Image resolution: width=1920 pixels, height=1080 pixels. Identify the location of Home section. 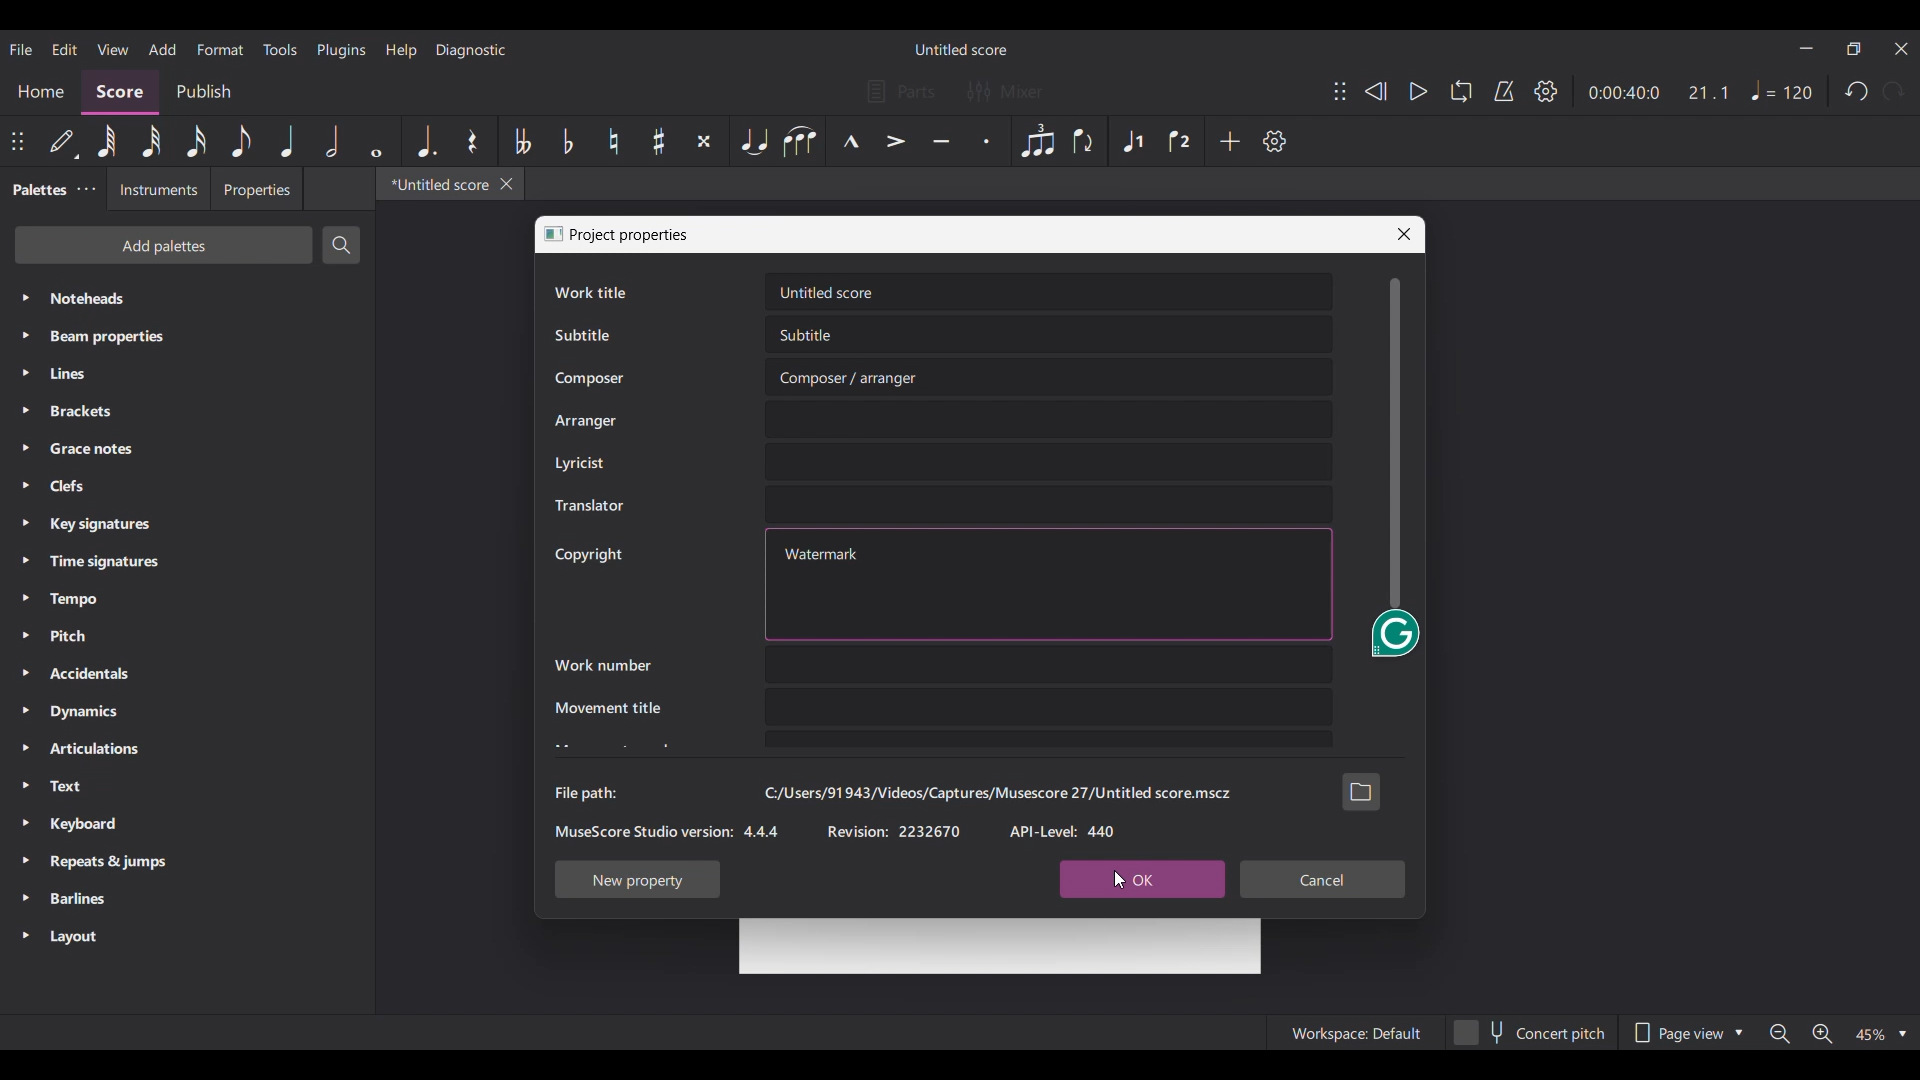
(40, 93).